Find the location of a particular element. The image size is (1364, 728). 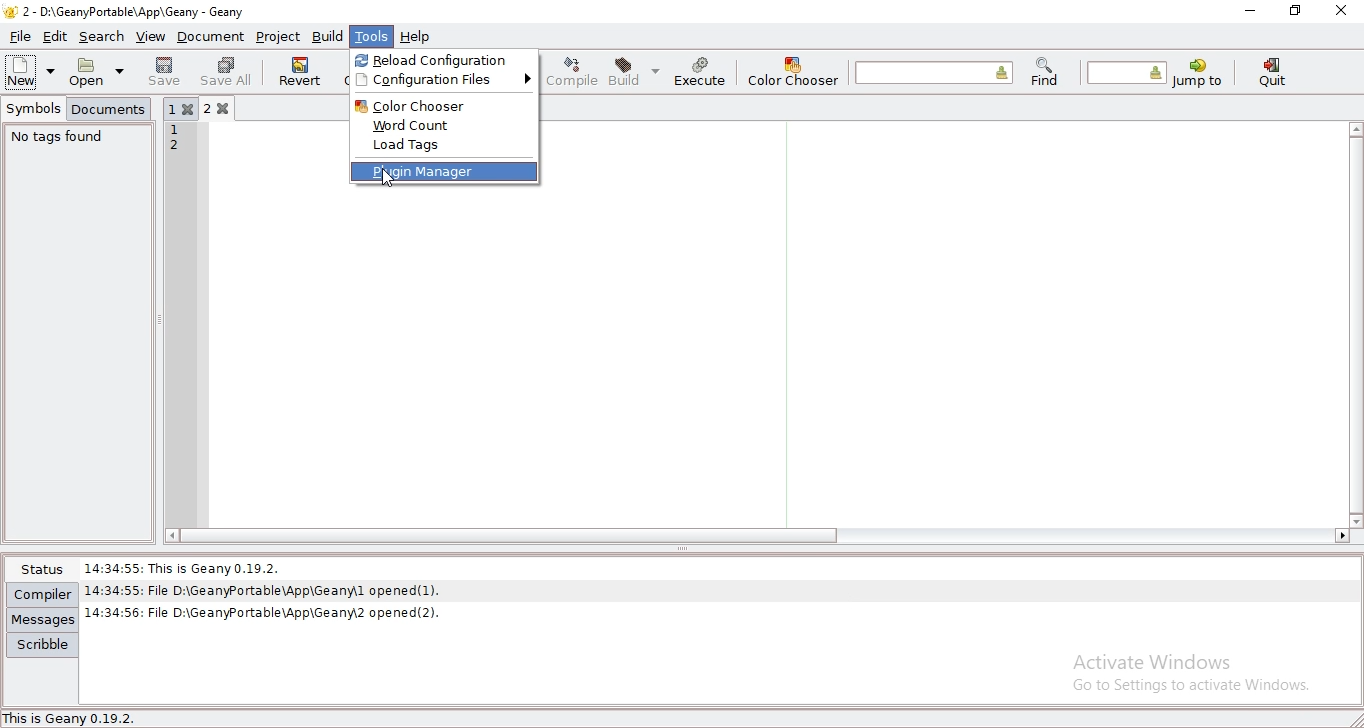

compile is located at coordinates (574, 71).